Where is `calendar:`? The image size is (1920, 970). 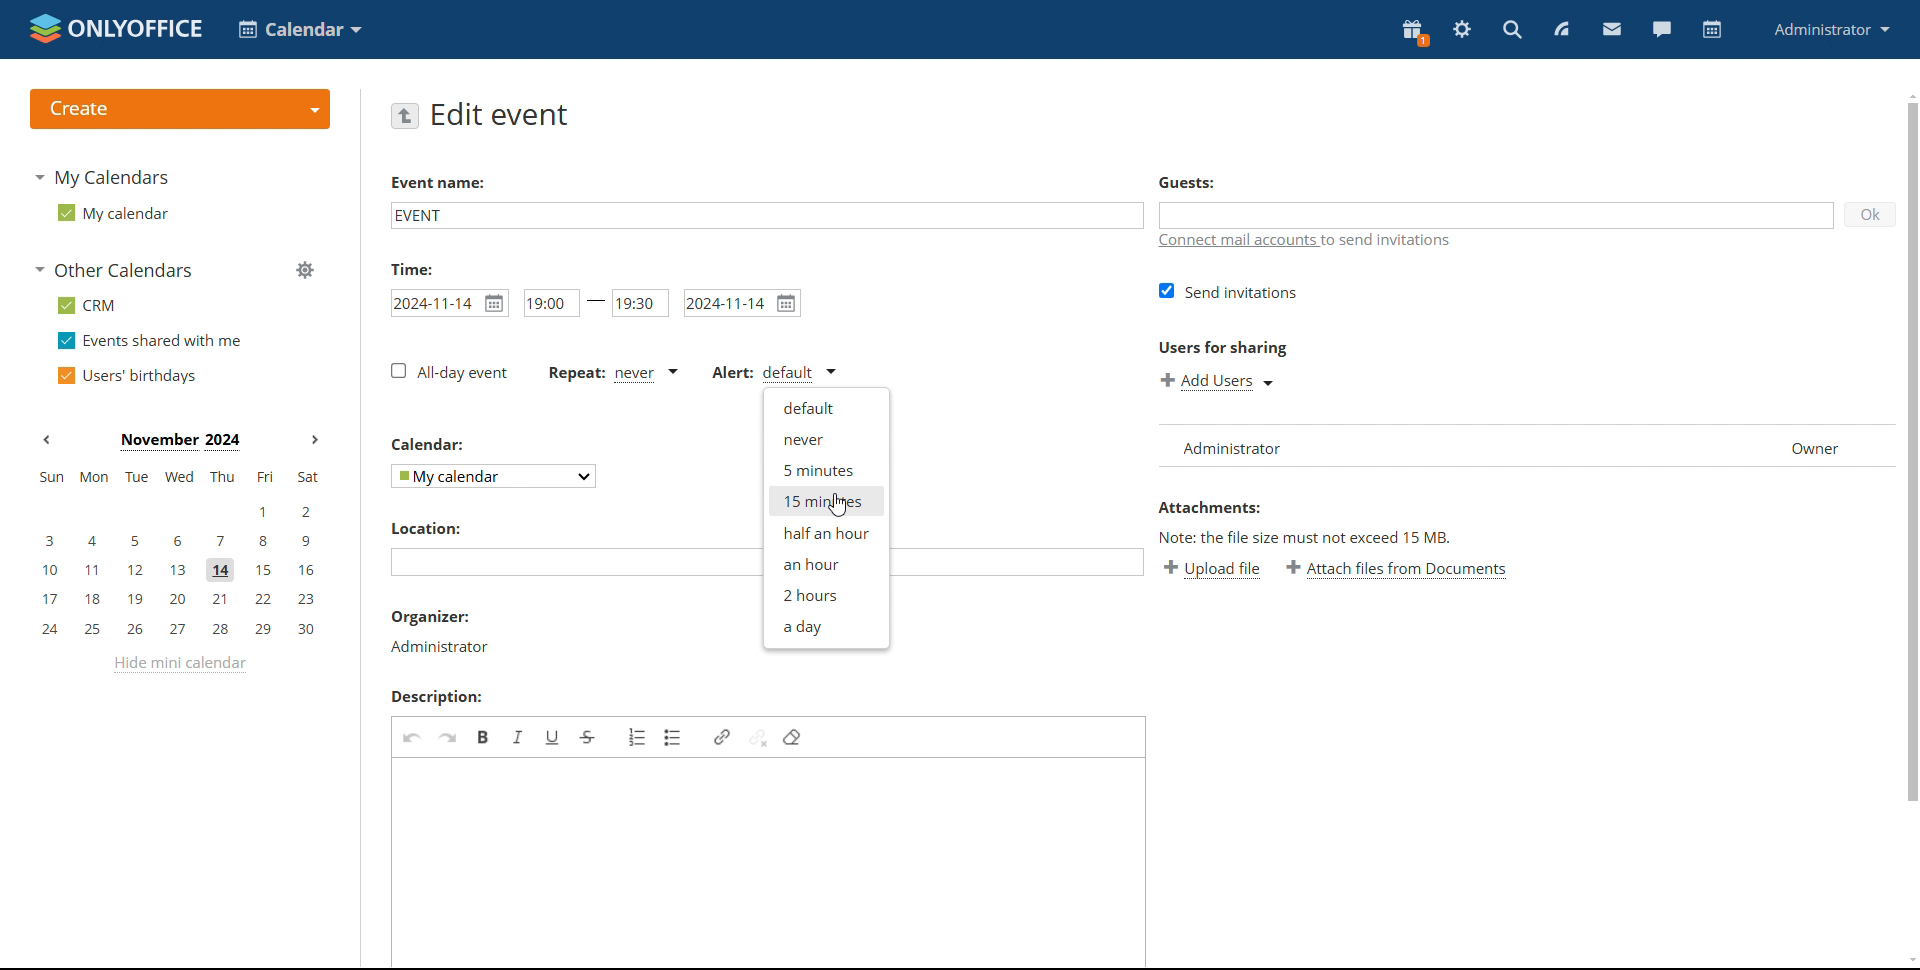 calendar: is located at coordinates (432, 443).